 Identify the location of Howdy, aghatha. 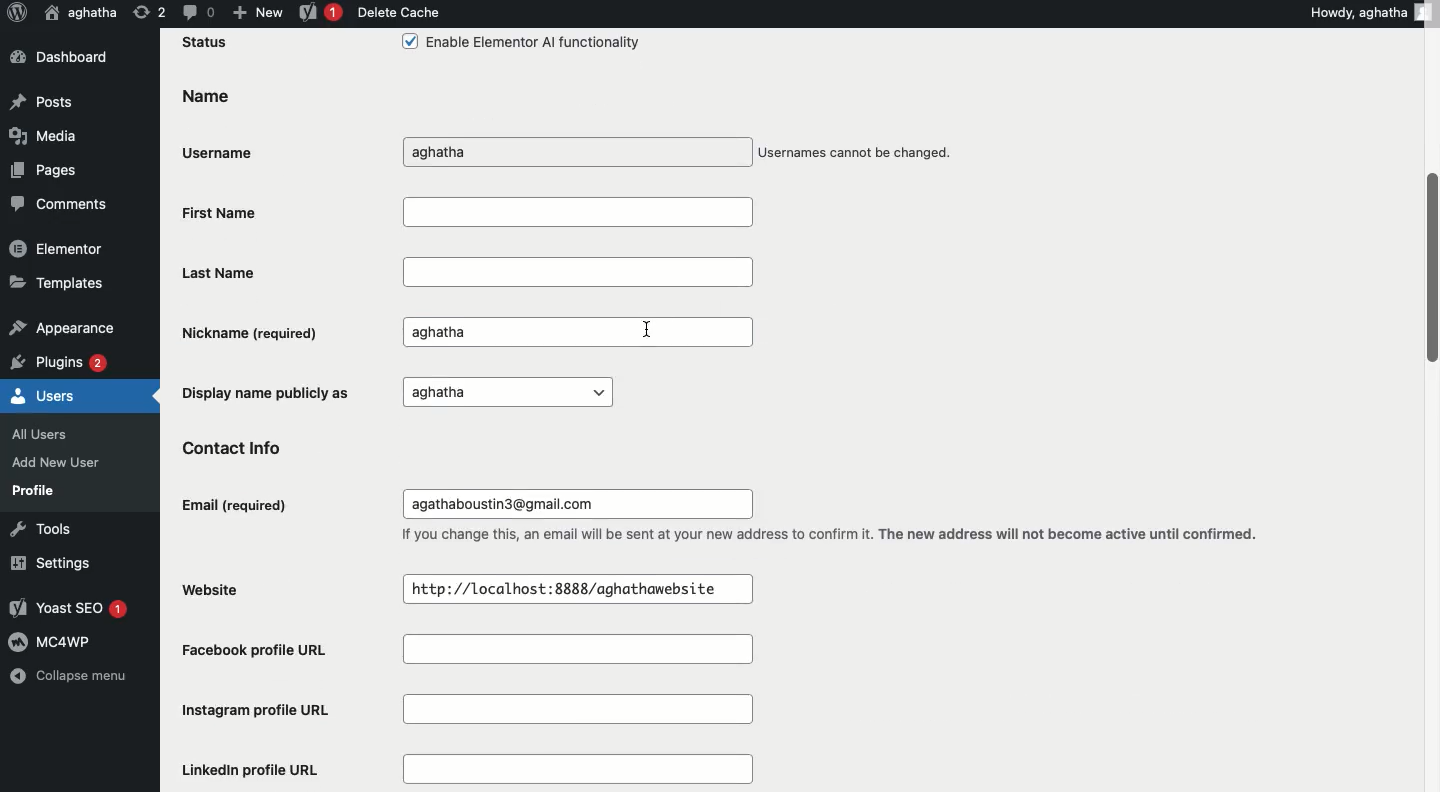
(1358, 12).